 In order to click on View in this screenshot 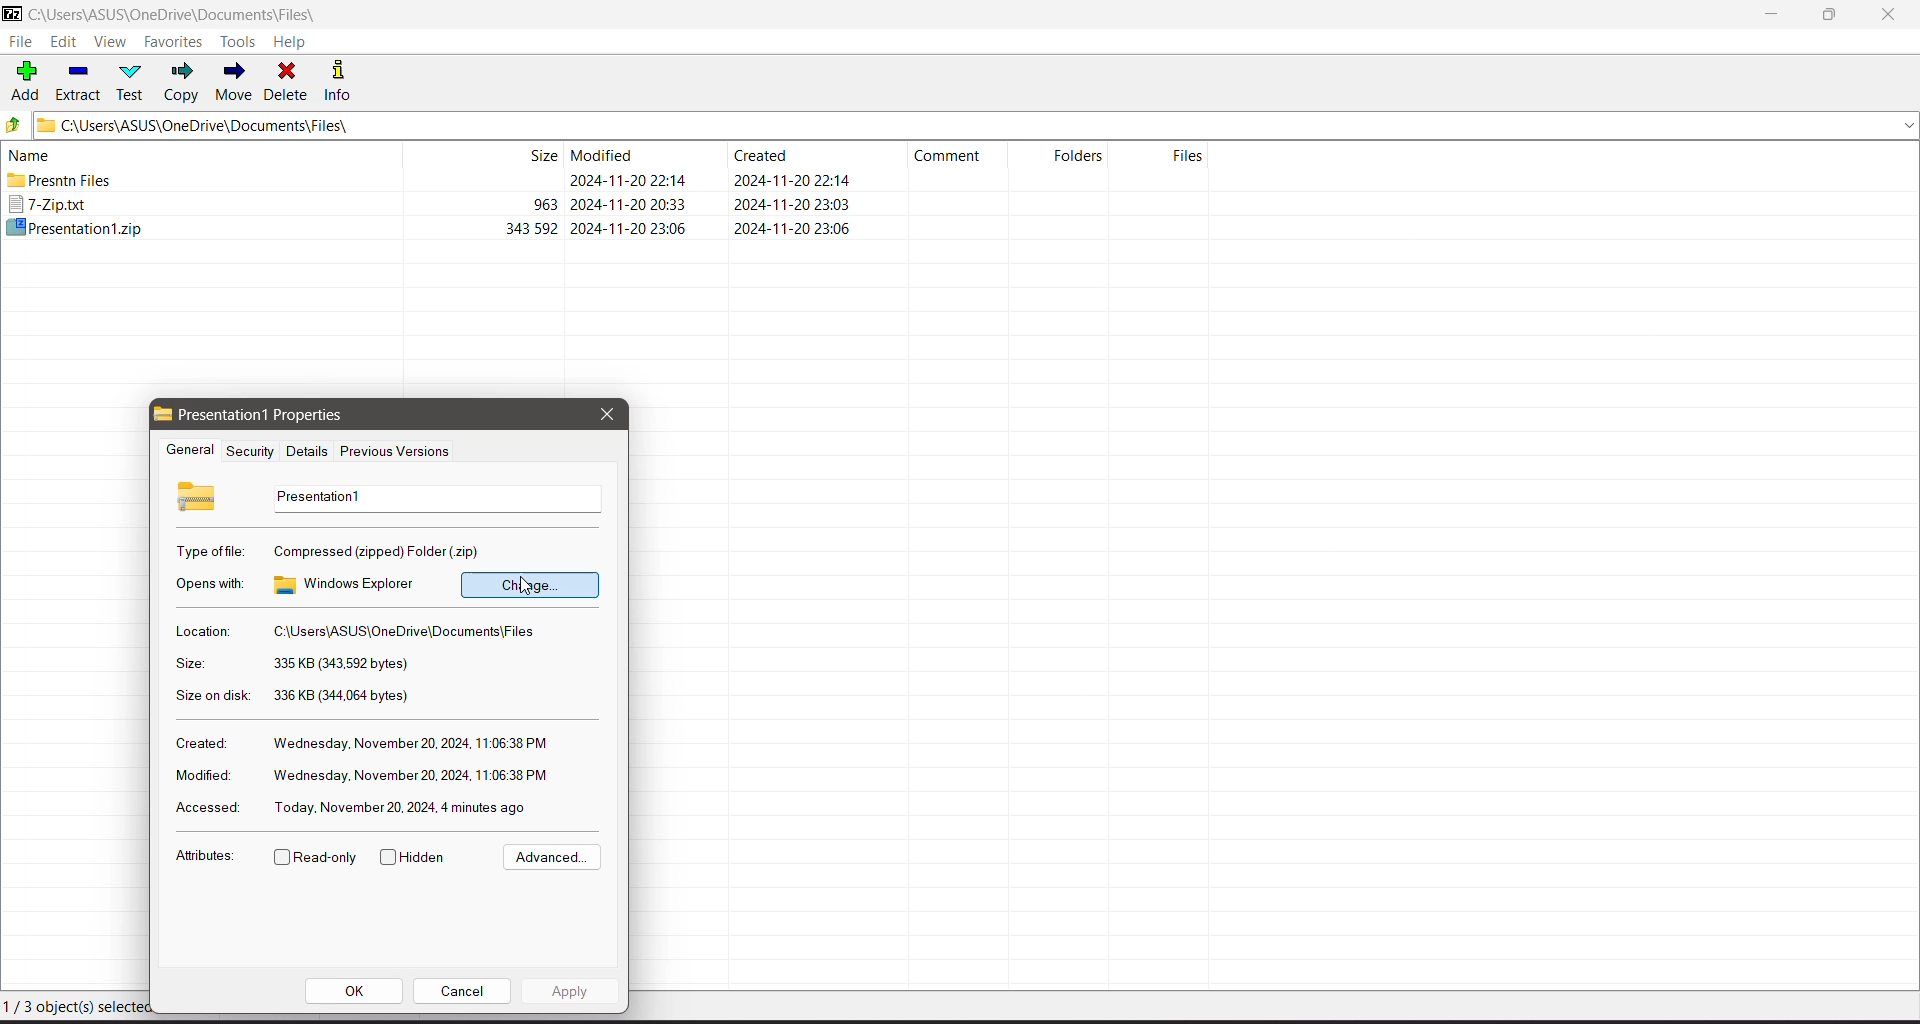, I will do `click(110, 43)`.